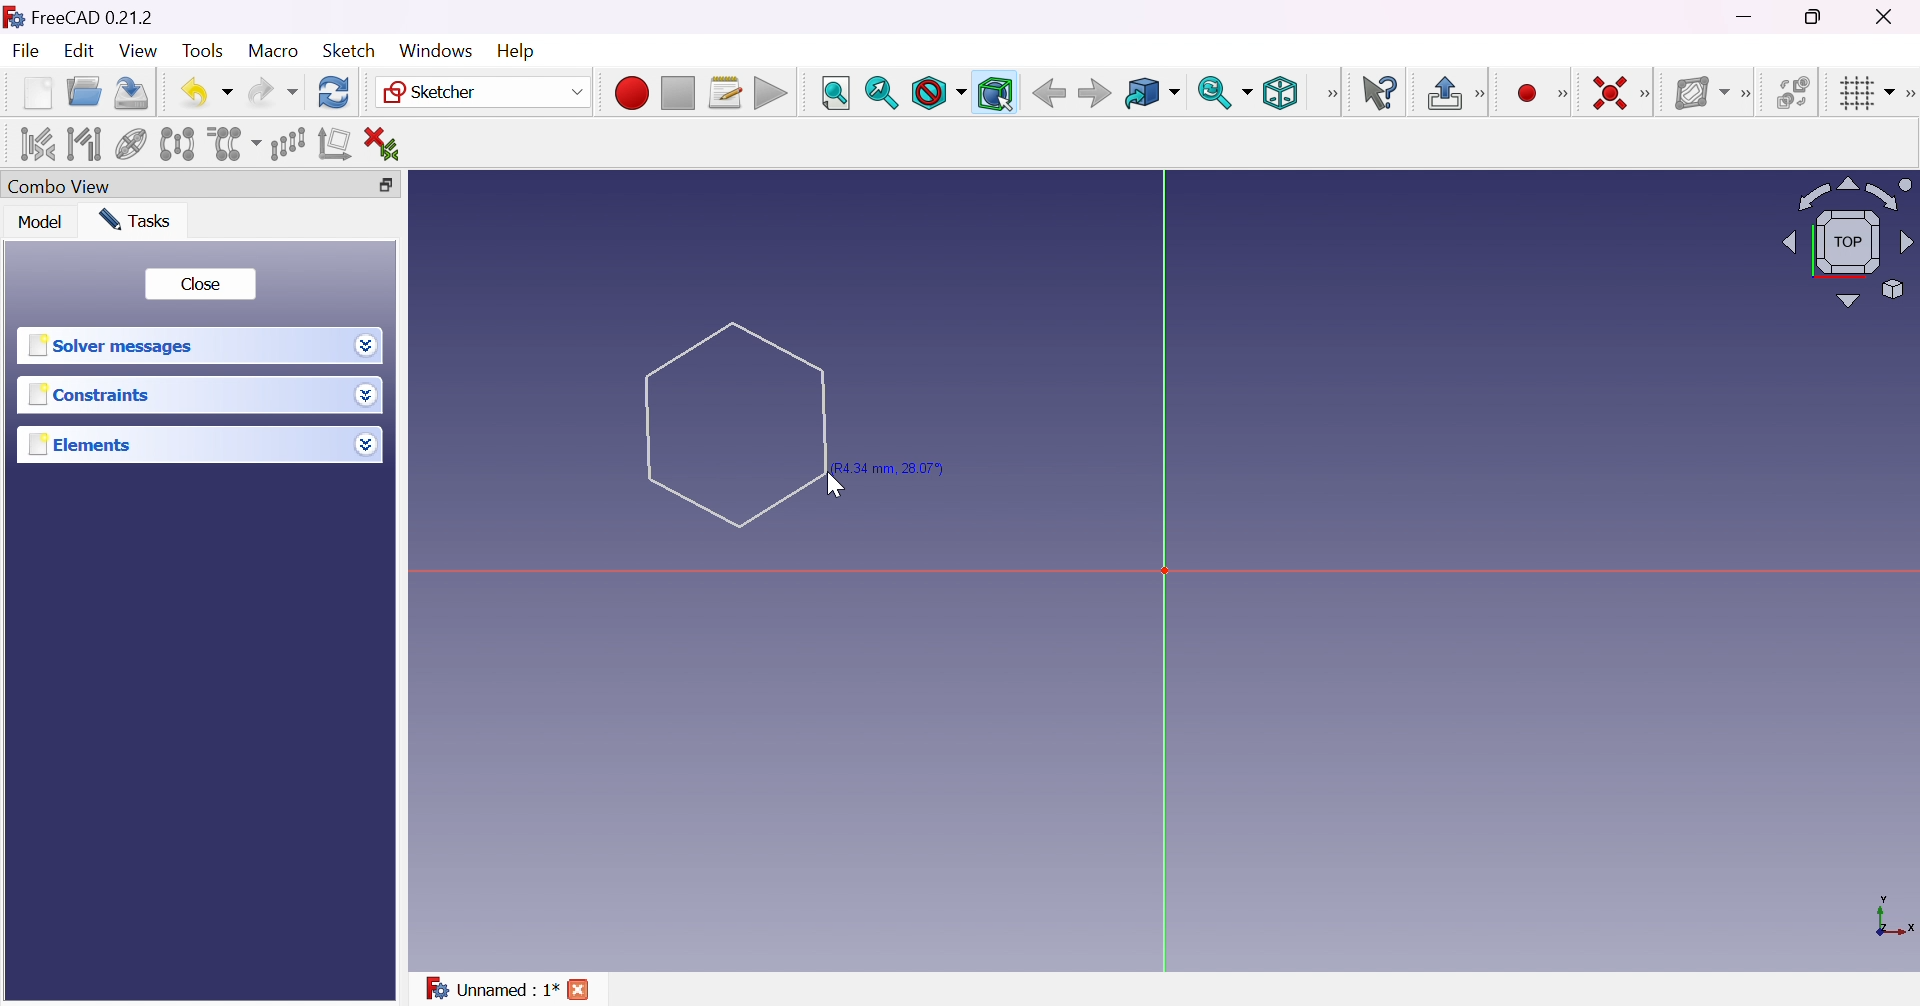 Image resolution: width=1920 pixels, height=1006 pixels. I want to click on New, so click(40, 97).